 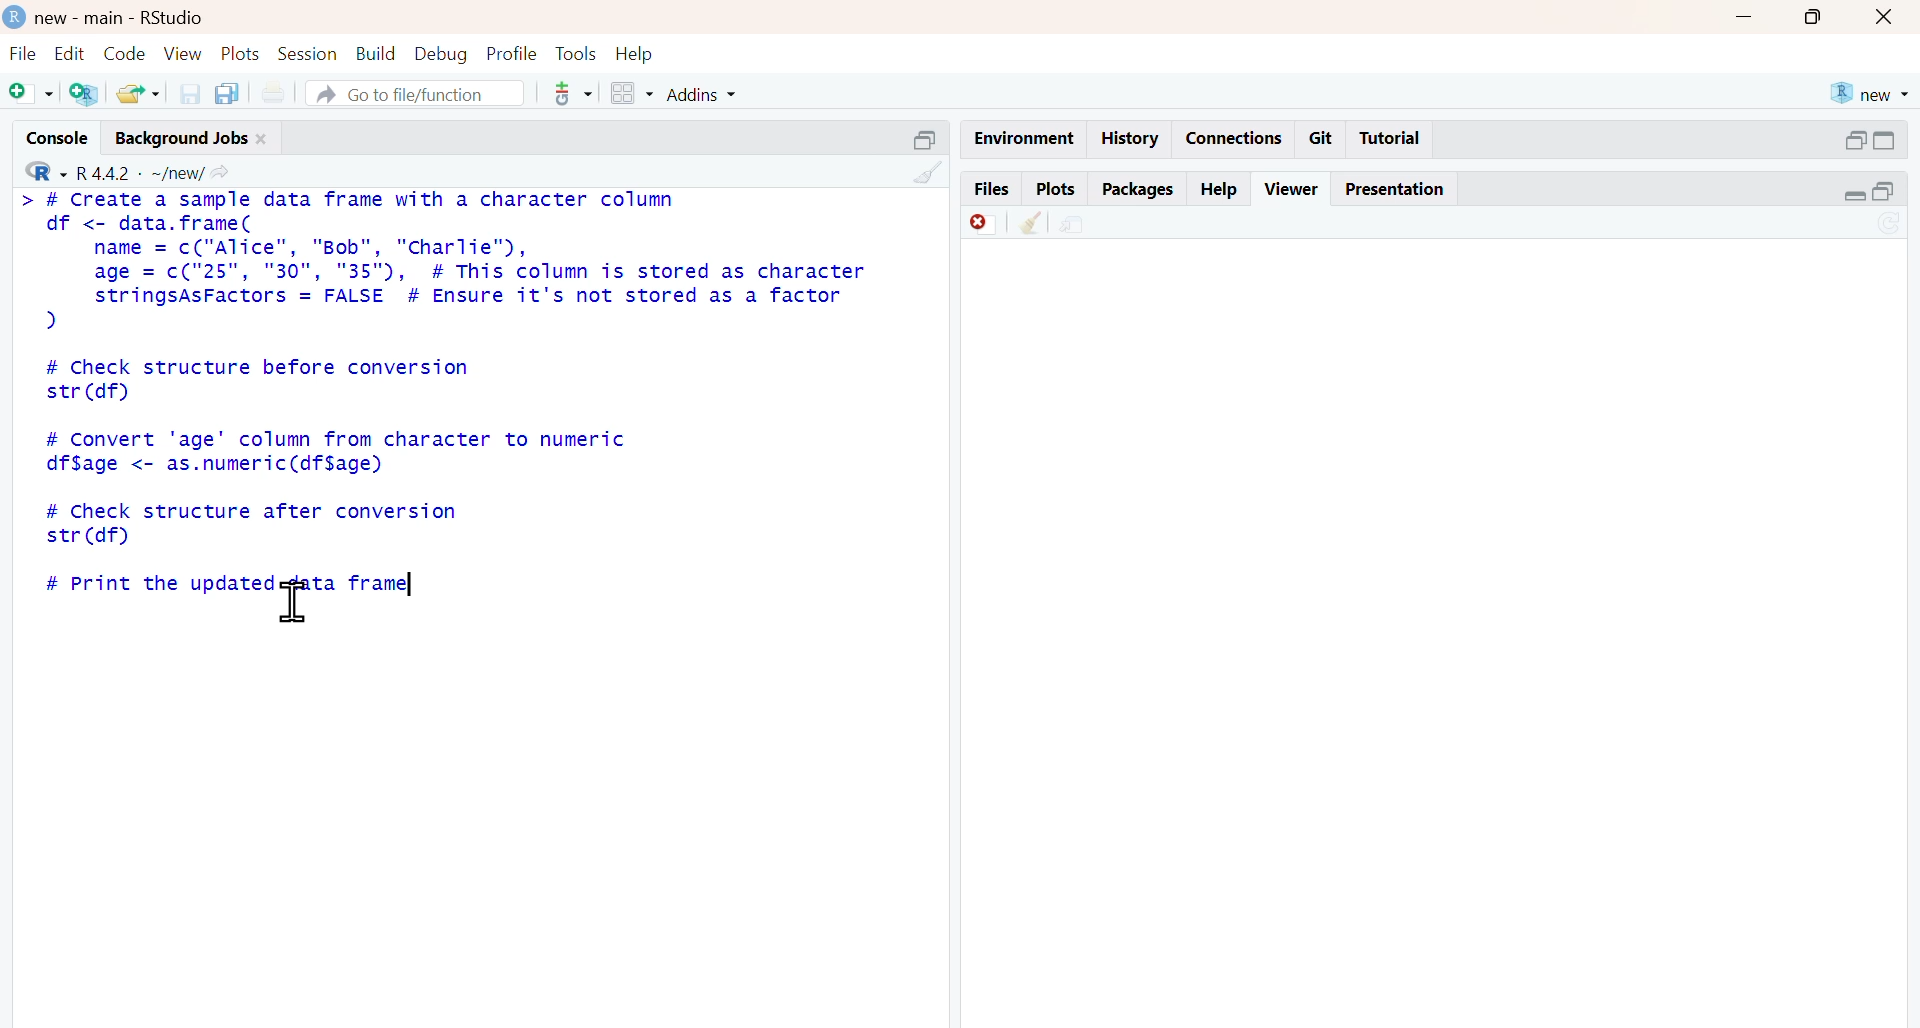 What do you see at coordinates (513, 54) in the screenshot?
I see `profile` at bounding box center [513, 54].